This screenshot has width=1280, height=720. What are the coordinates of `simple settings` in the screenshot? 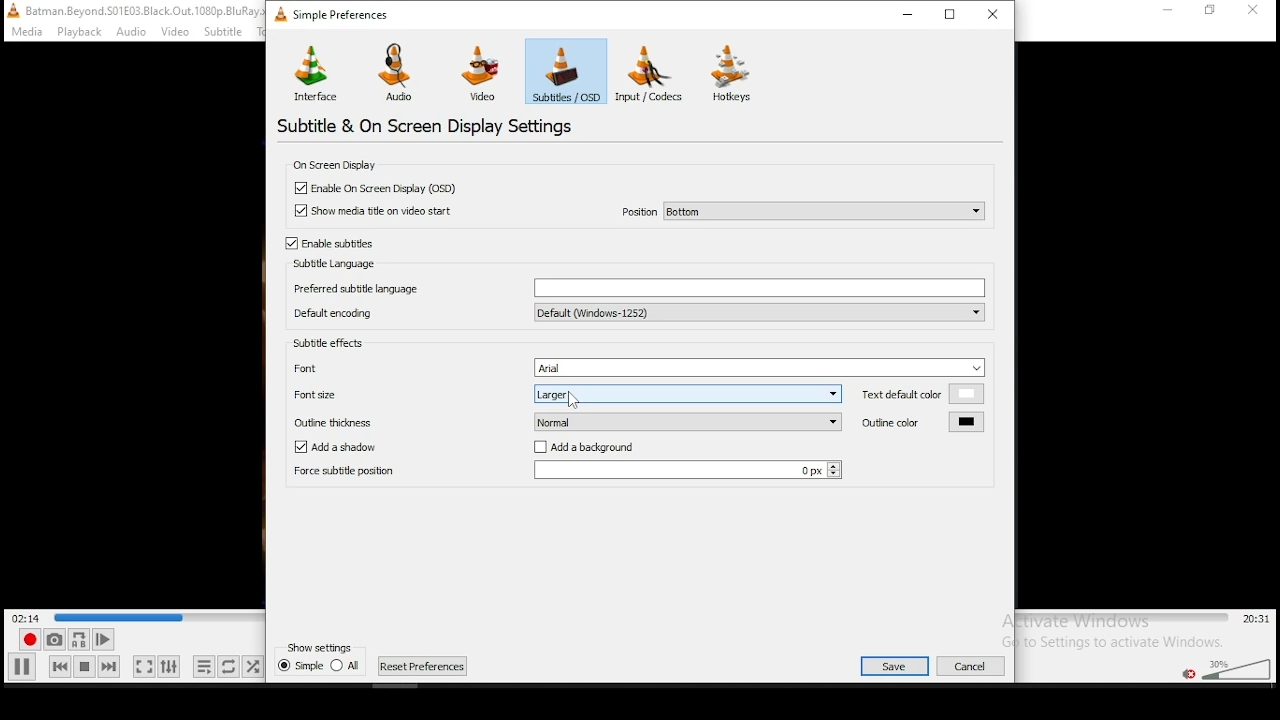 It's located at (335, 13).